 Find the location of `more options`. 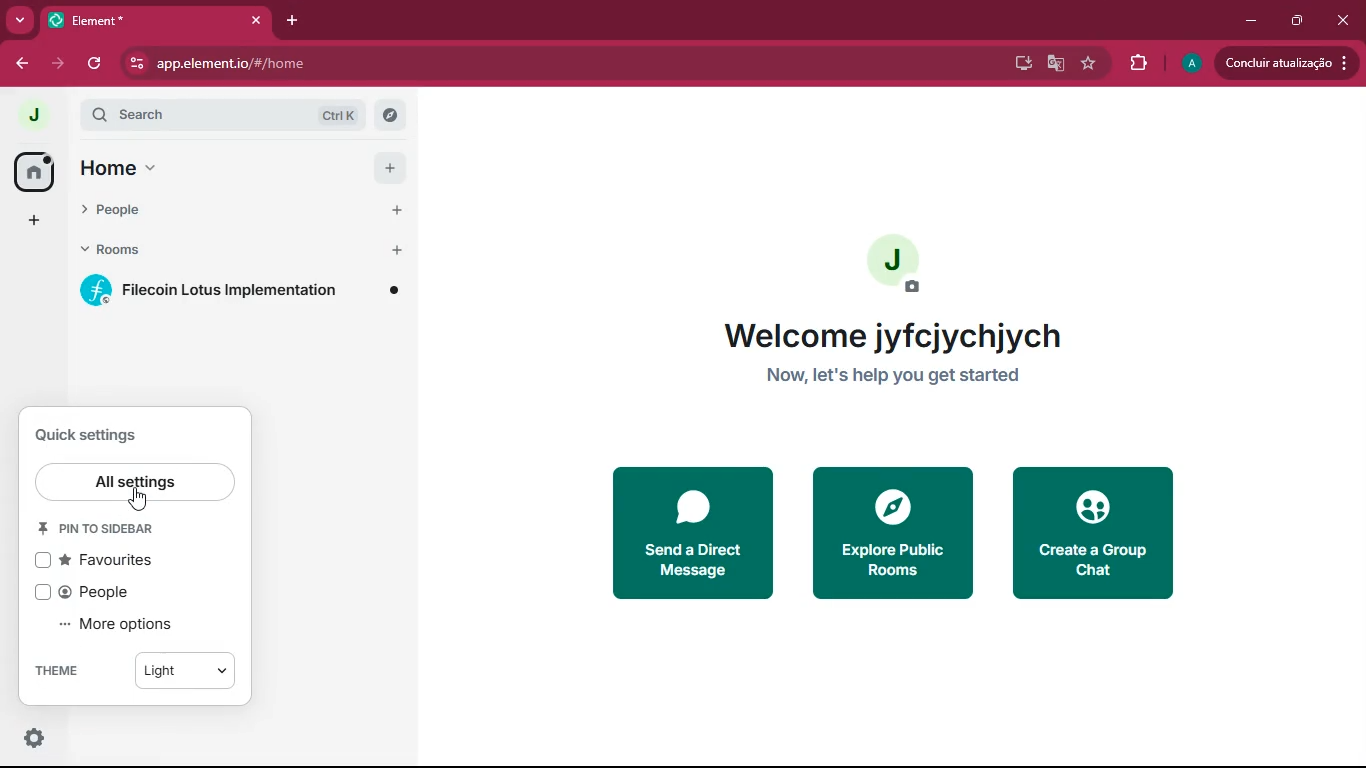

more options is located at coordinates (116, 625).